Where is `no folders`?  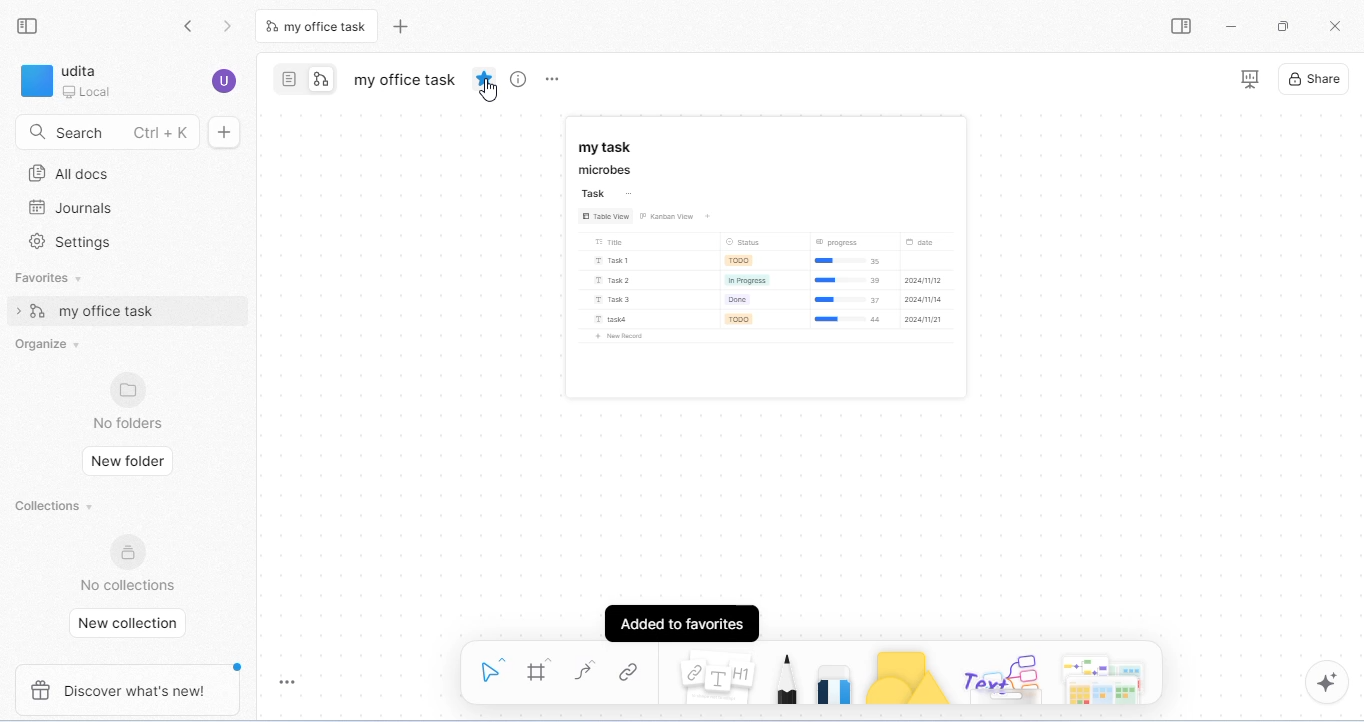 no folders is located at coordinates (130, 401).